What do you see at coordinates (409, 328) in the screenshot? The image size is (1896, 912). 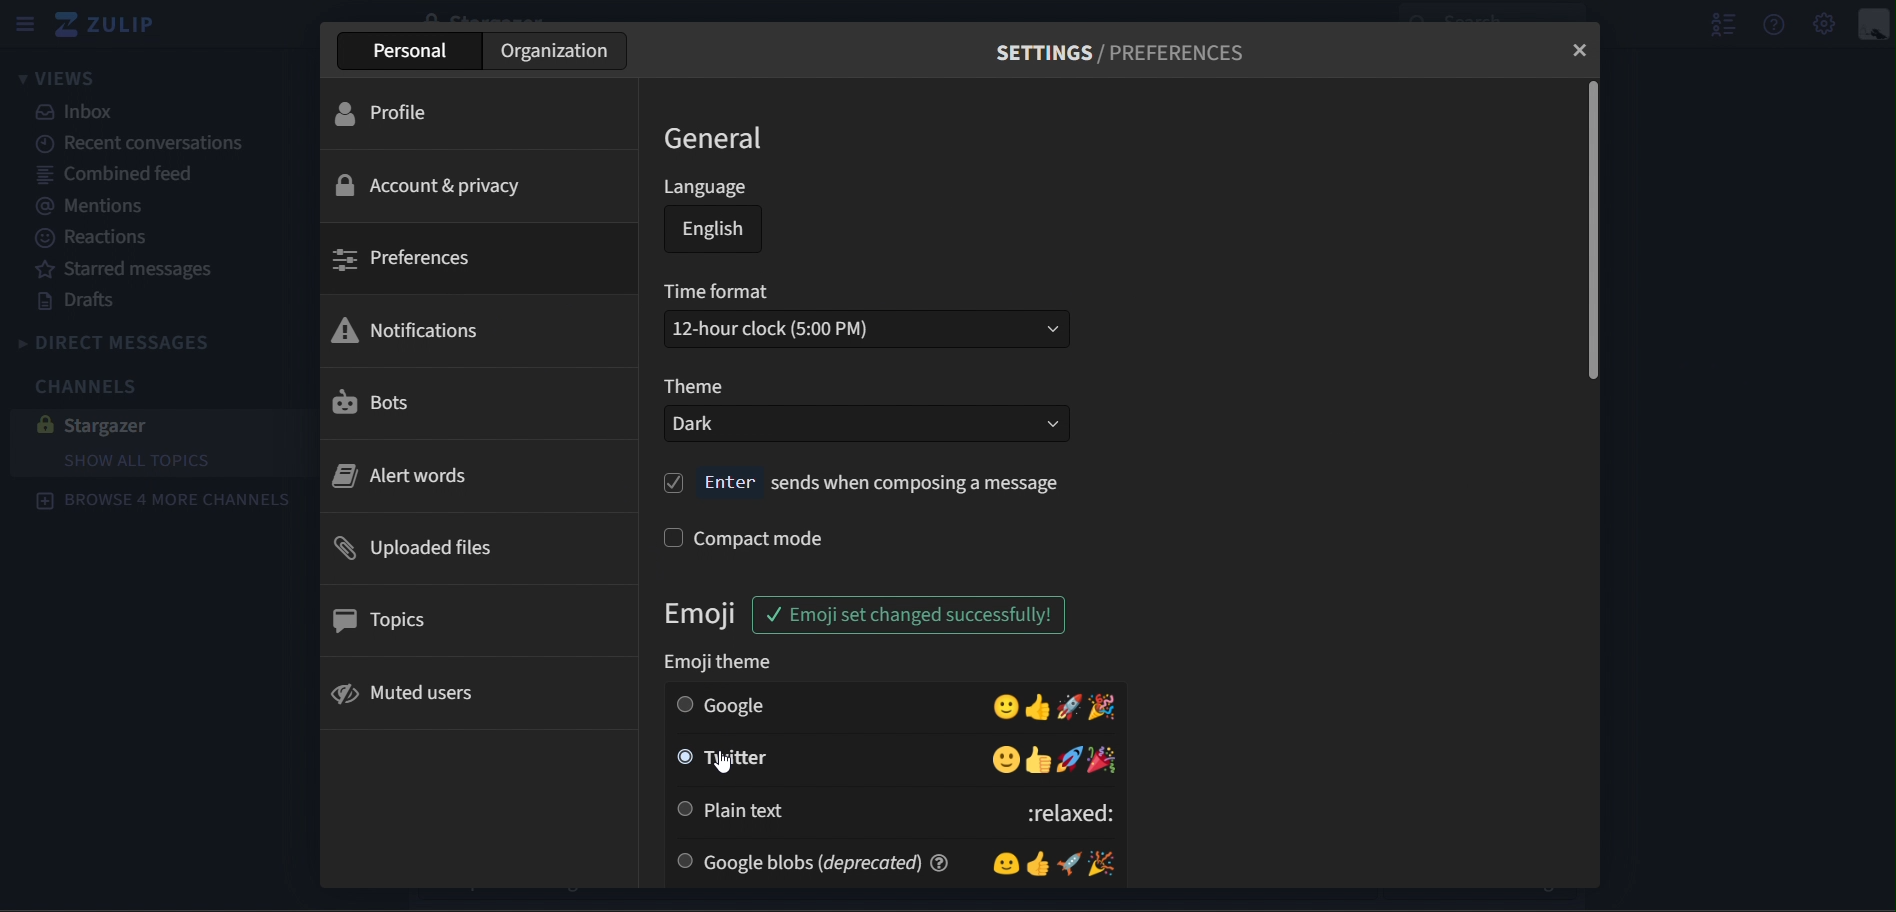 I see `notifications` at bounding box center [409, 328].